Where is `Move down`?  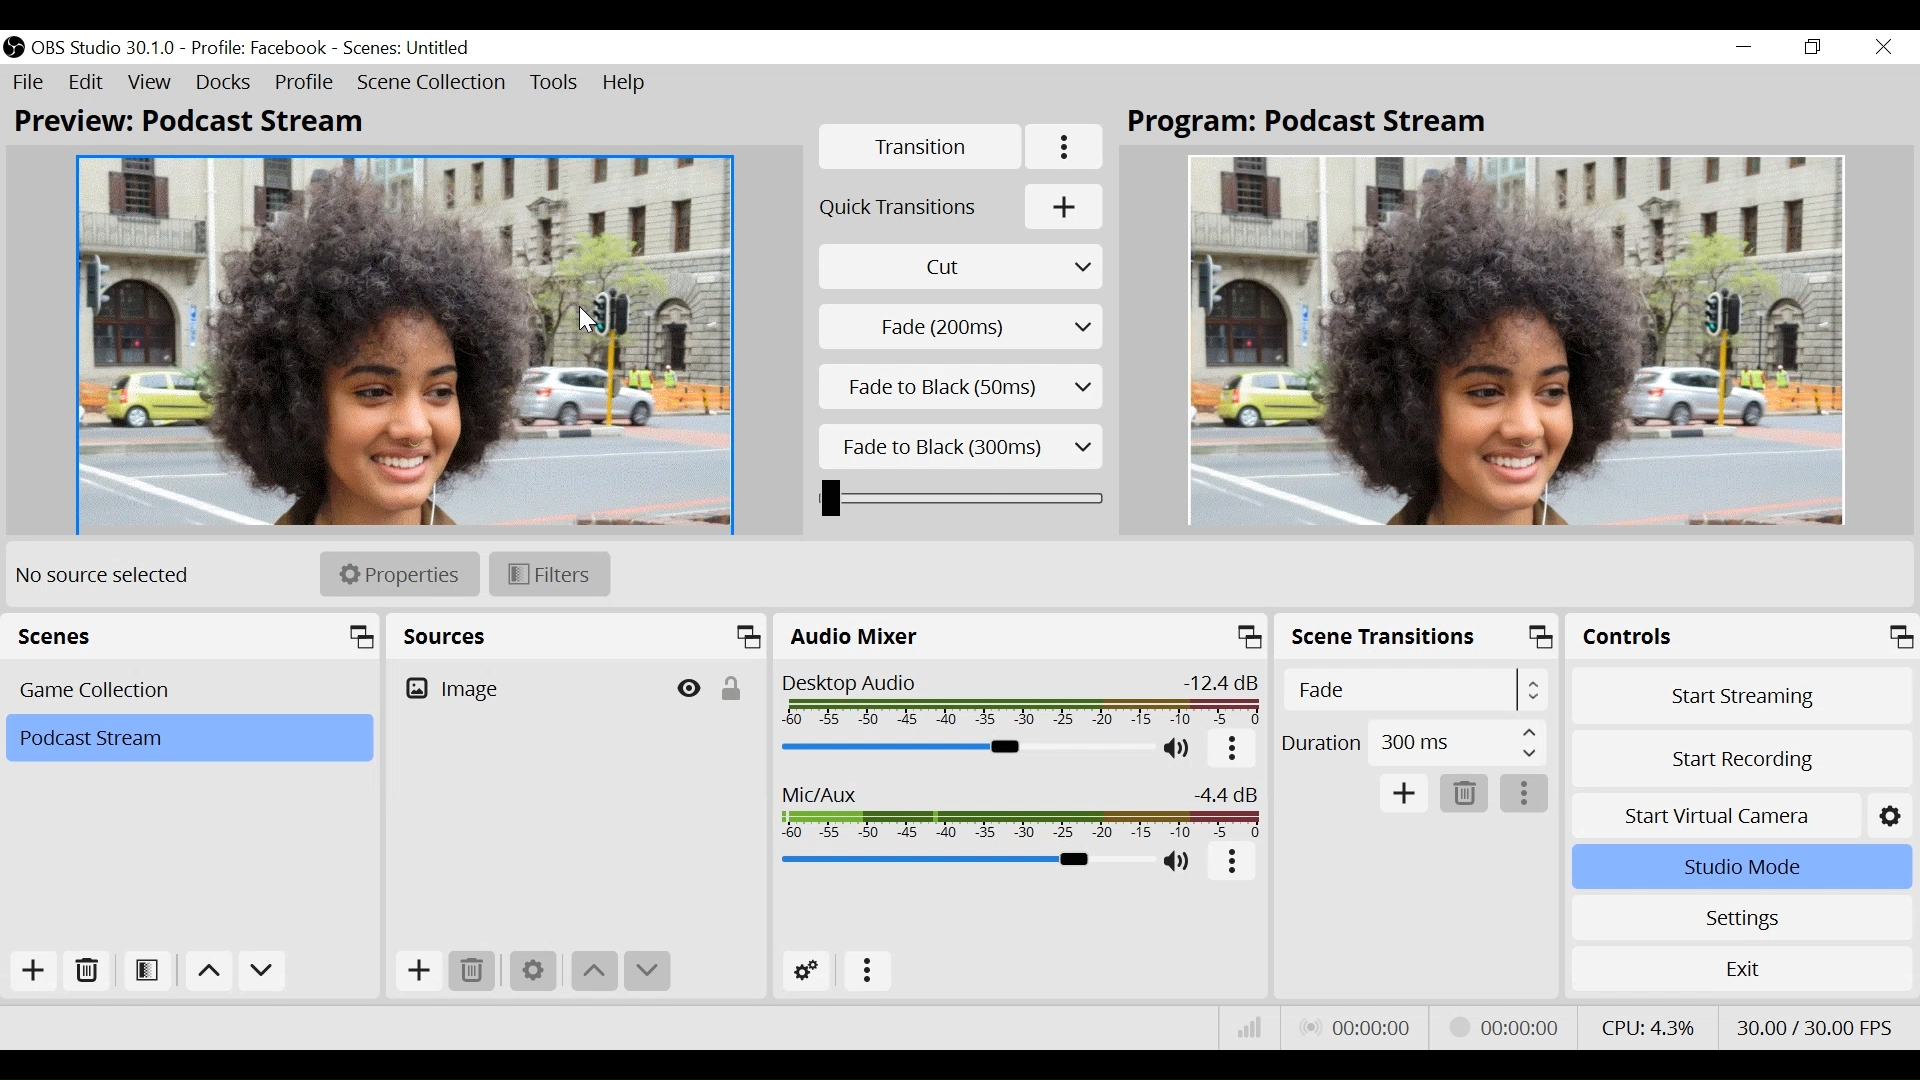 Move down is located at coordinates (266, 971).